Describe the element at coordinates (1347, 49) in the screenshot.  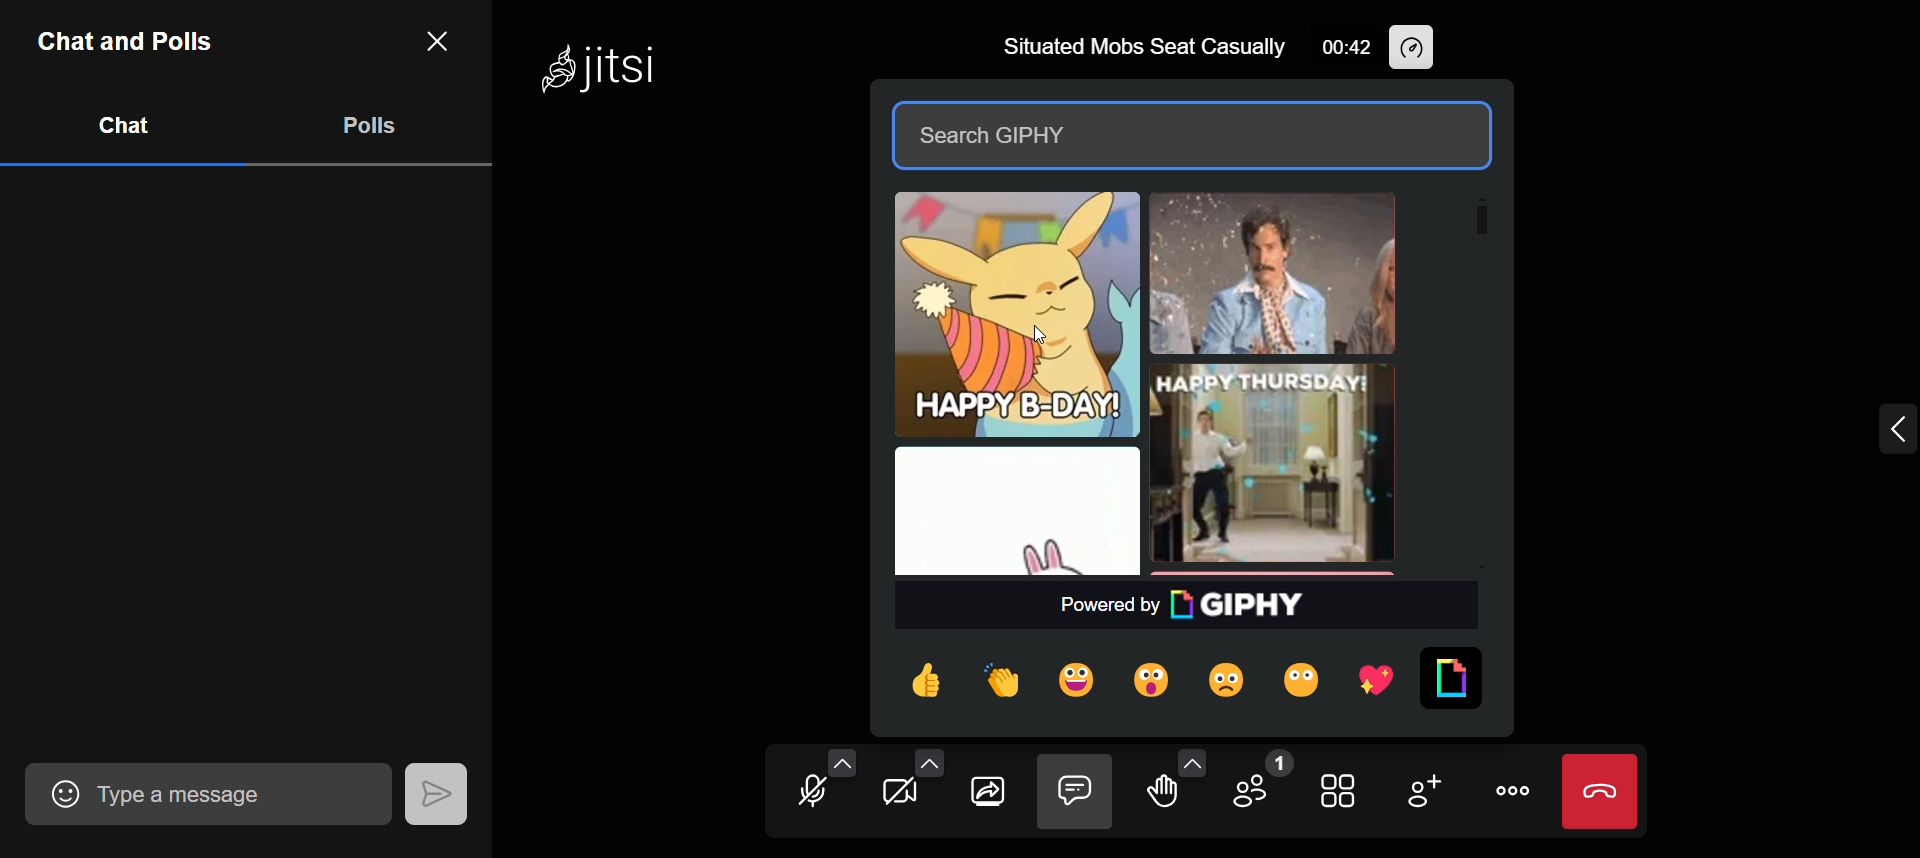
I see `00:42` at that location.